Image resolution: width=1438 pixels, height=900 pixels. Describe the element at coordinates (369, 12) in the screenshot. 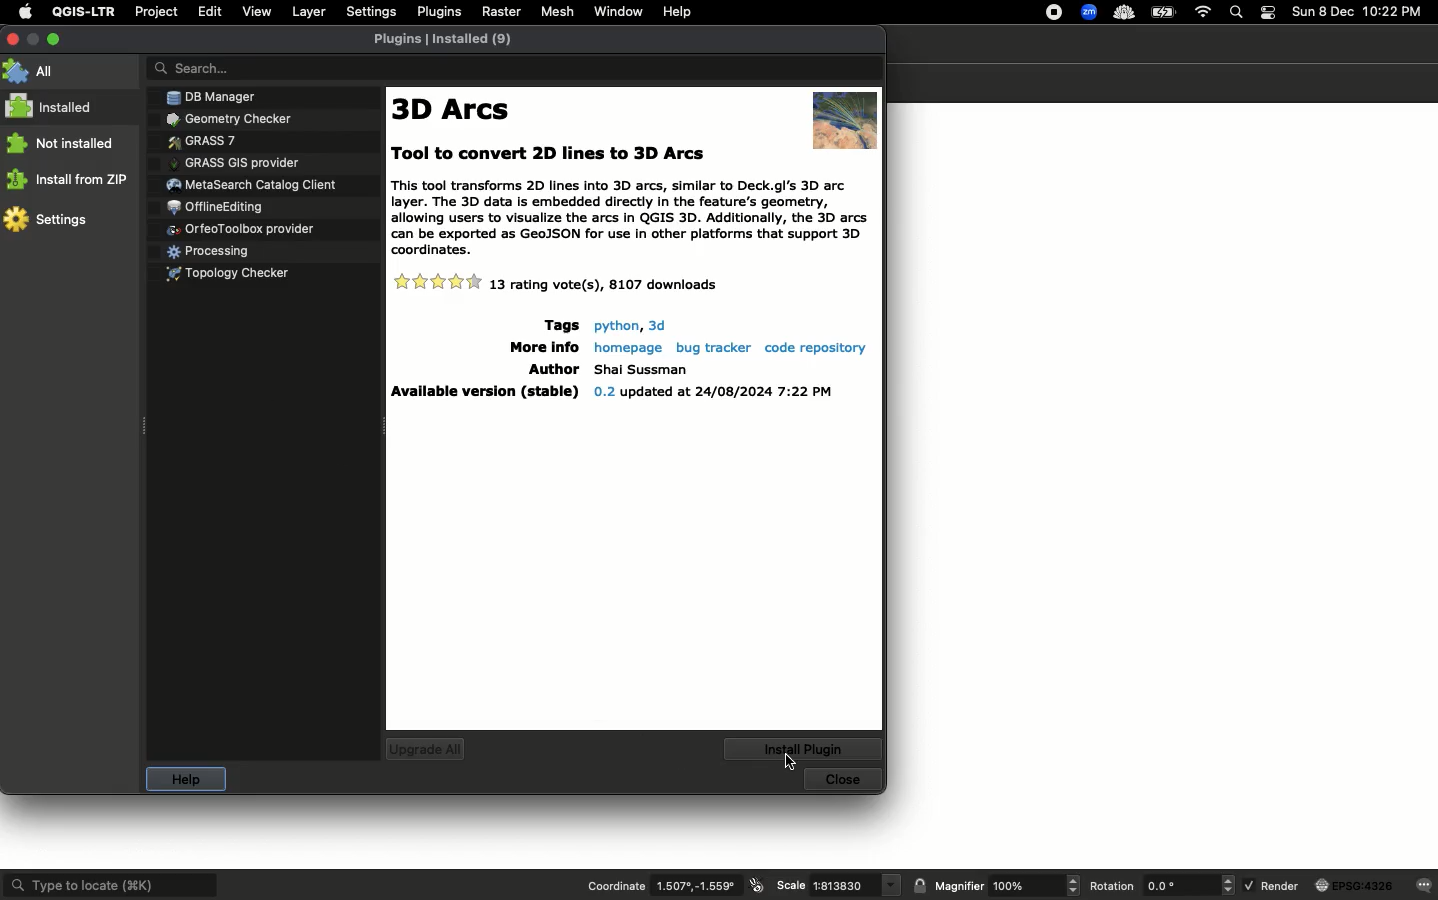

I see `Settings` at that location.